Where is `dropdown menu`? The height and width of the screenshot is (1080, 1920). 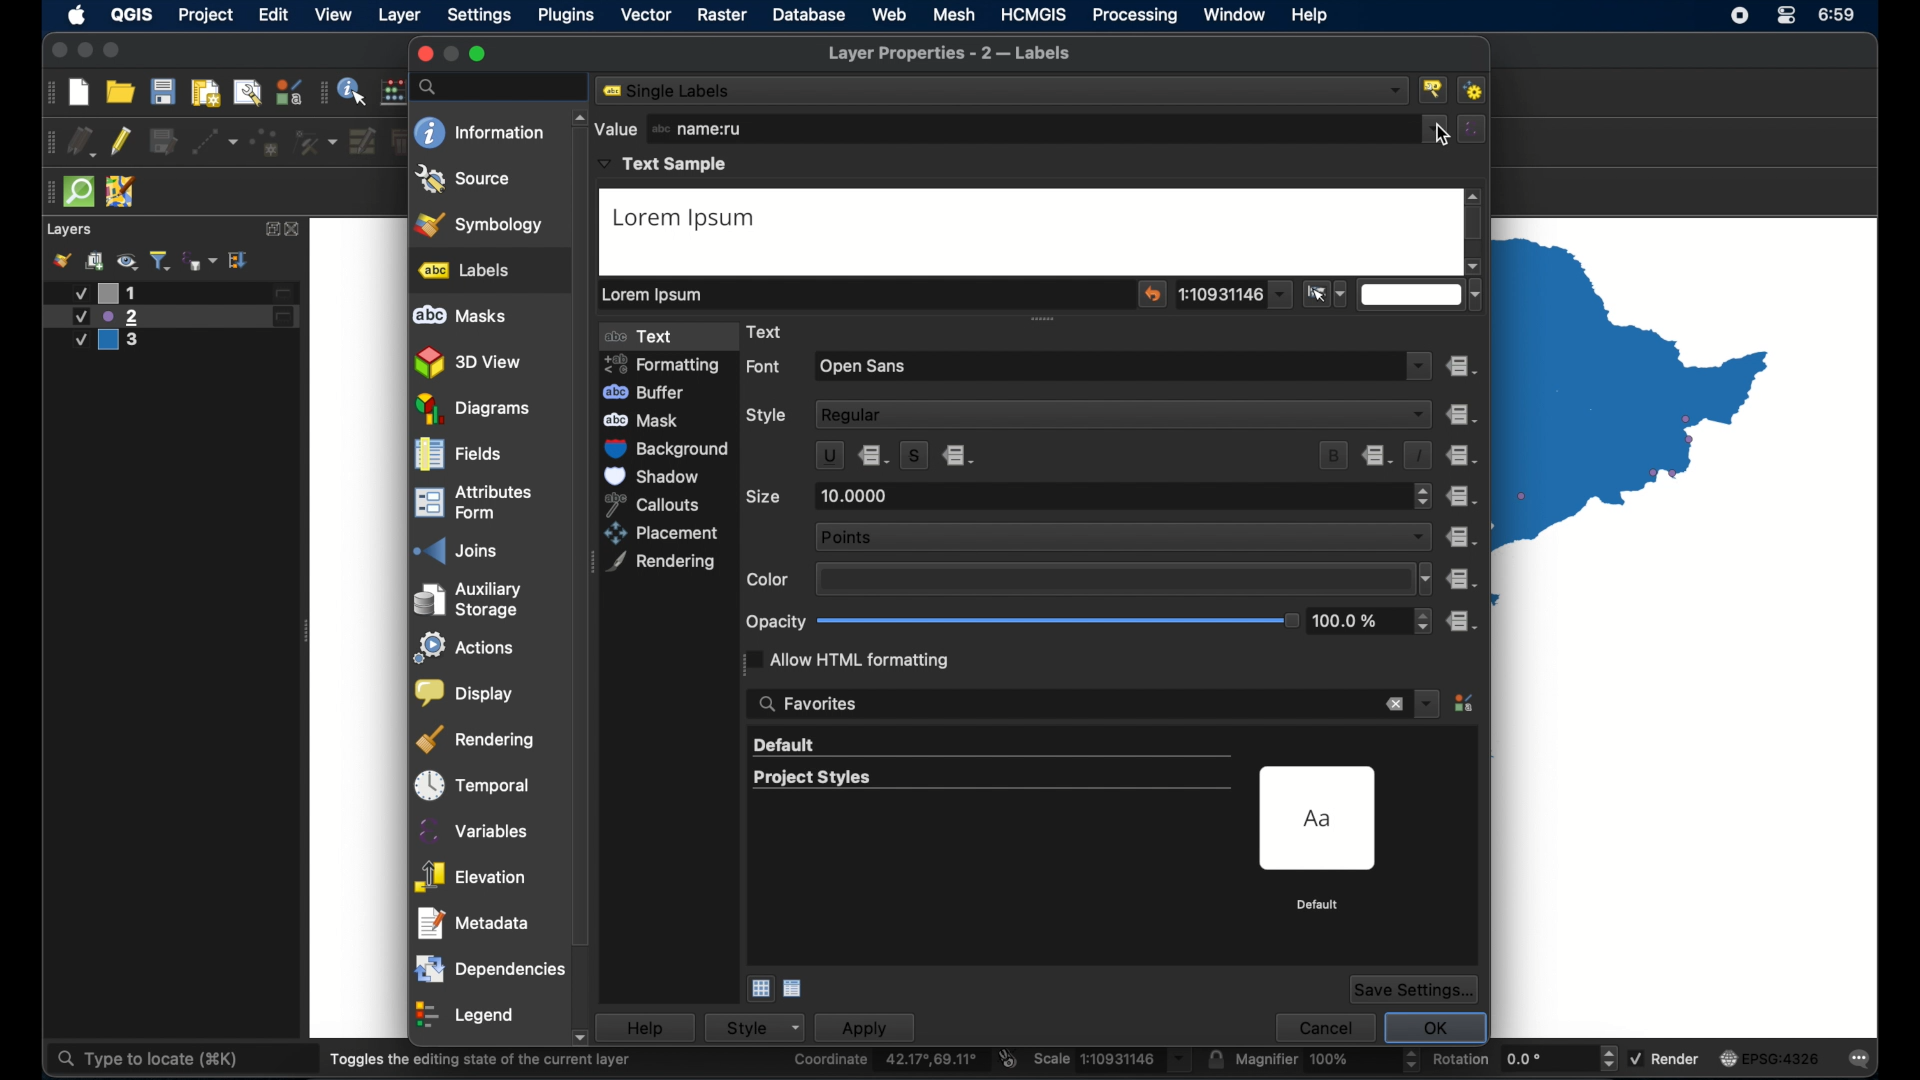
dropdown menu is located at coordinates (1233, 294).